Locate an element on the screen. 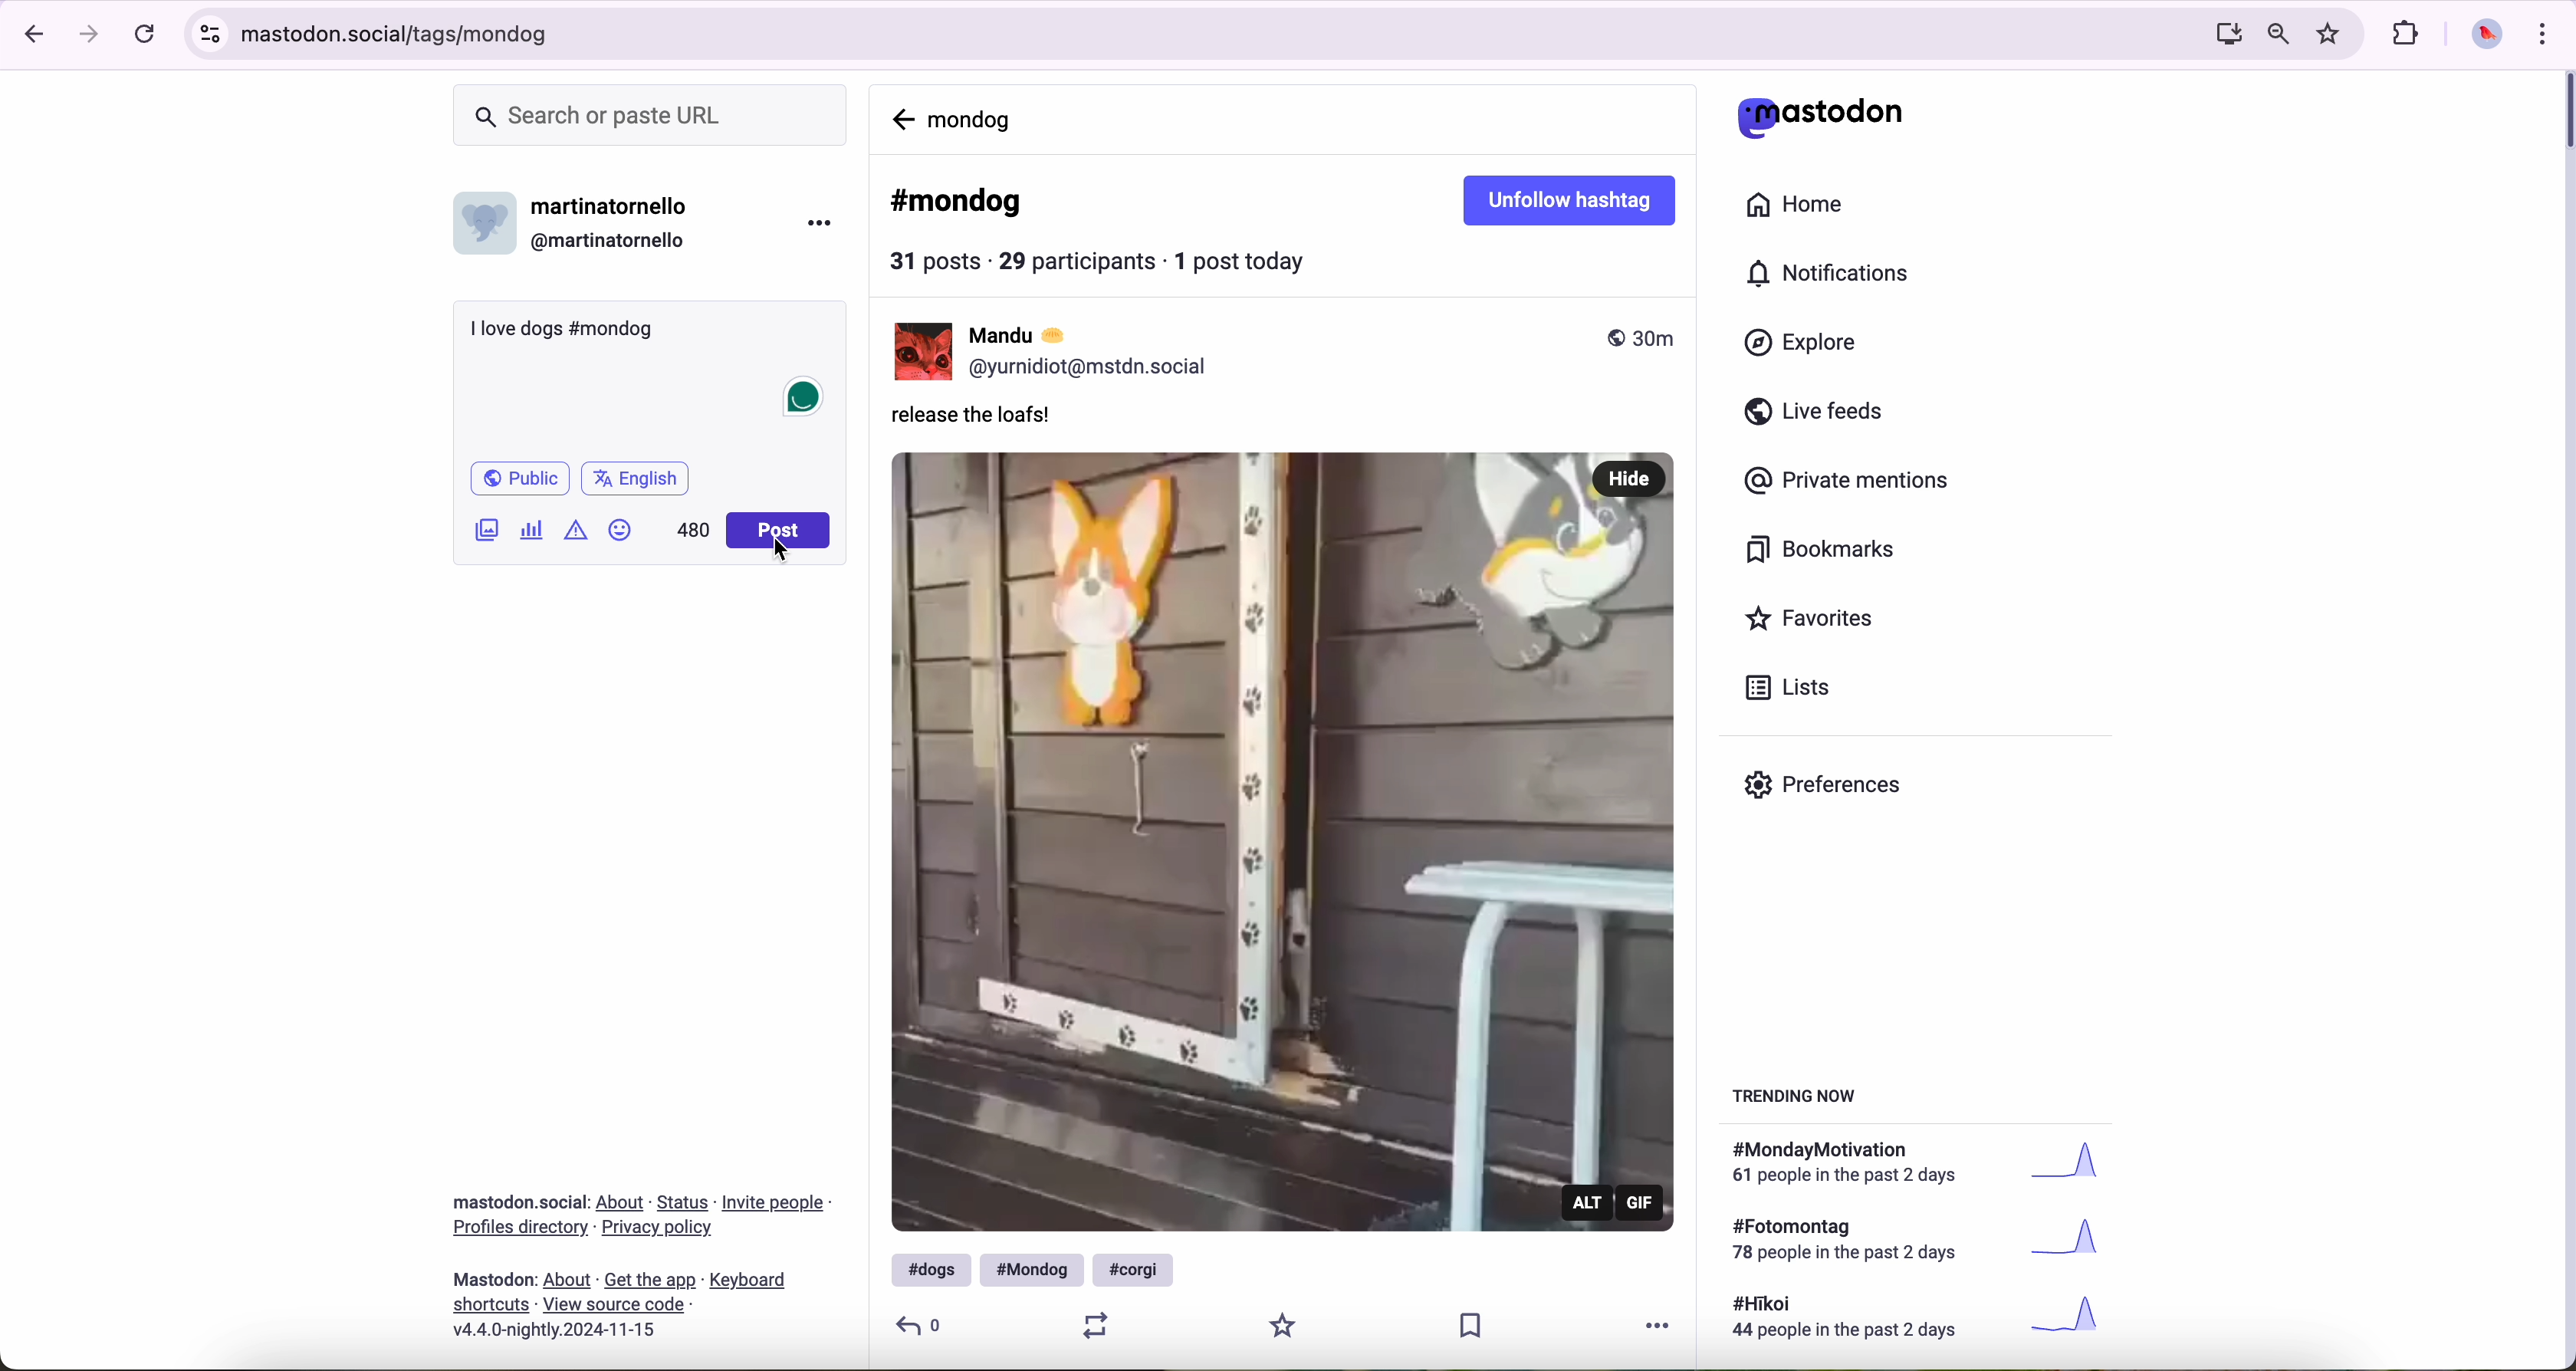  link is located at coordinates (568, 1281).